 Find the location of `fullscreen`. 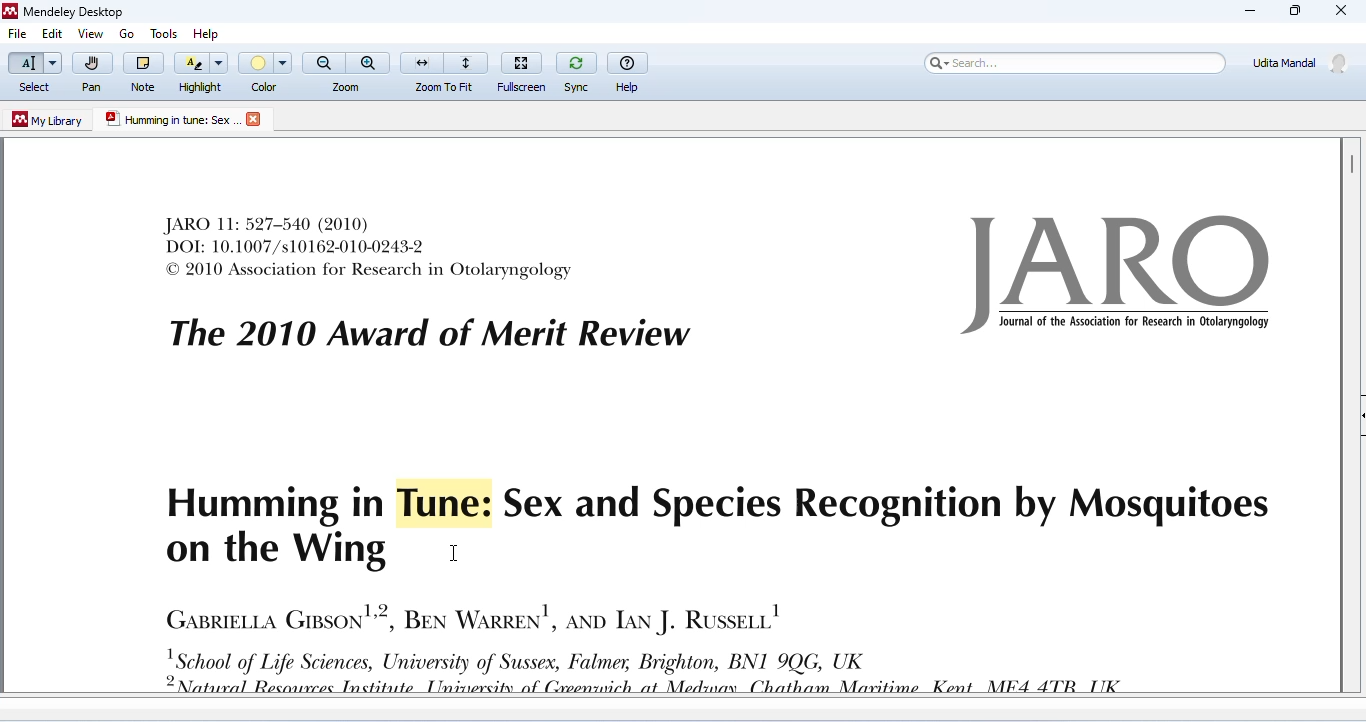

fullscreen is located at coordinates (524, 69).